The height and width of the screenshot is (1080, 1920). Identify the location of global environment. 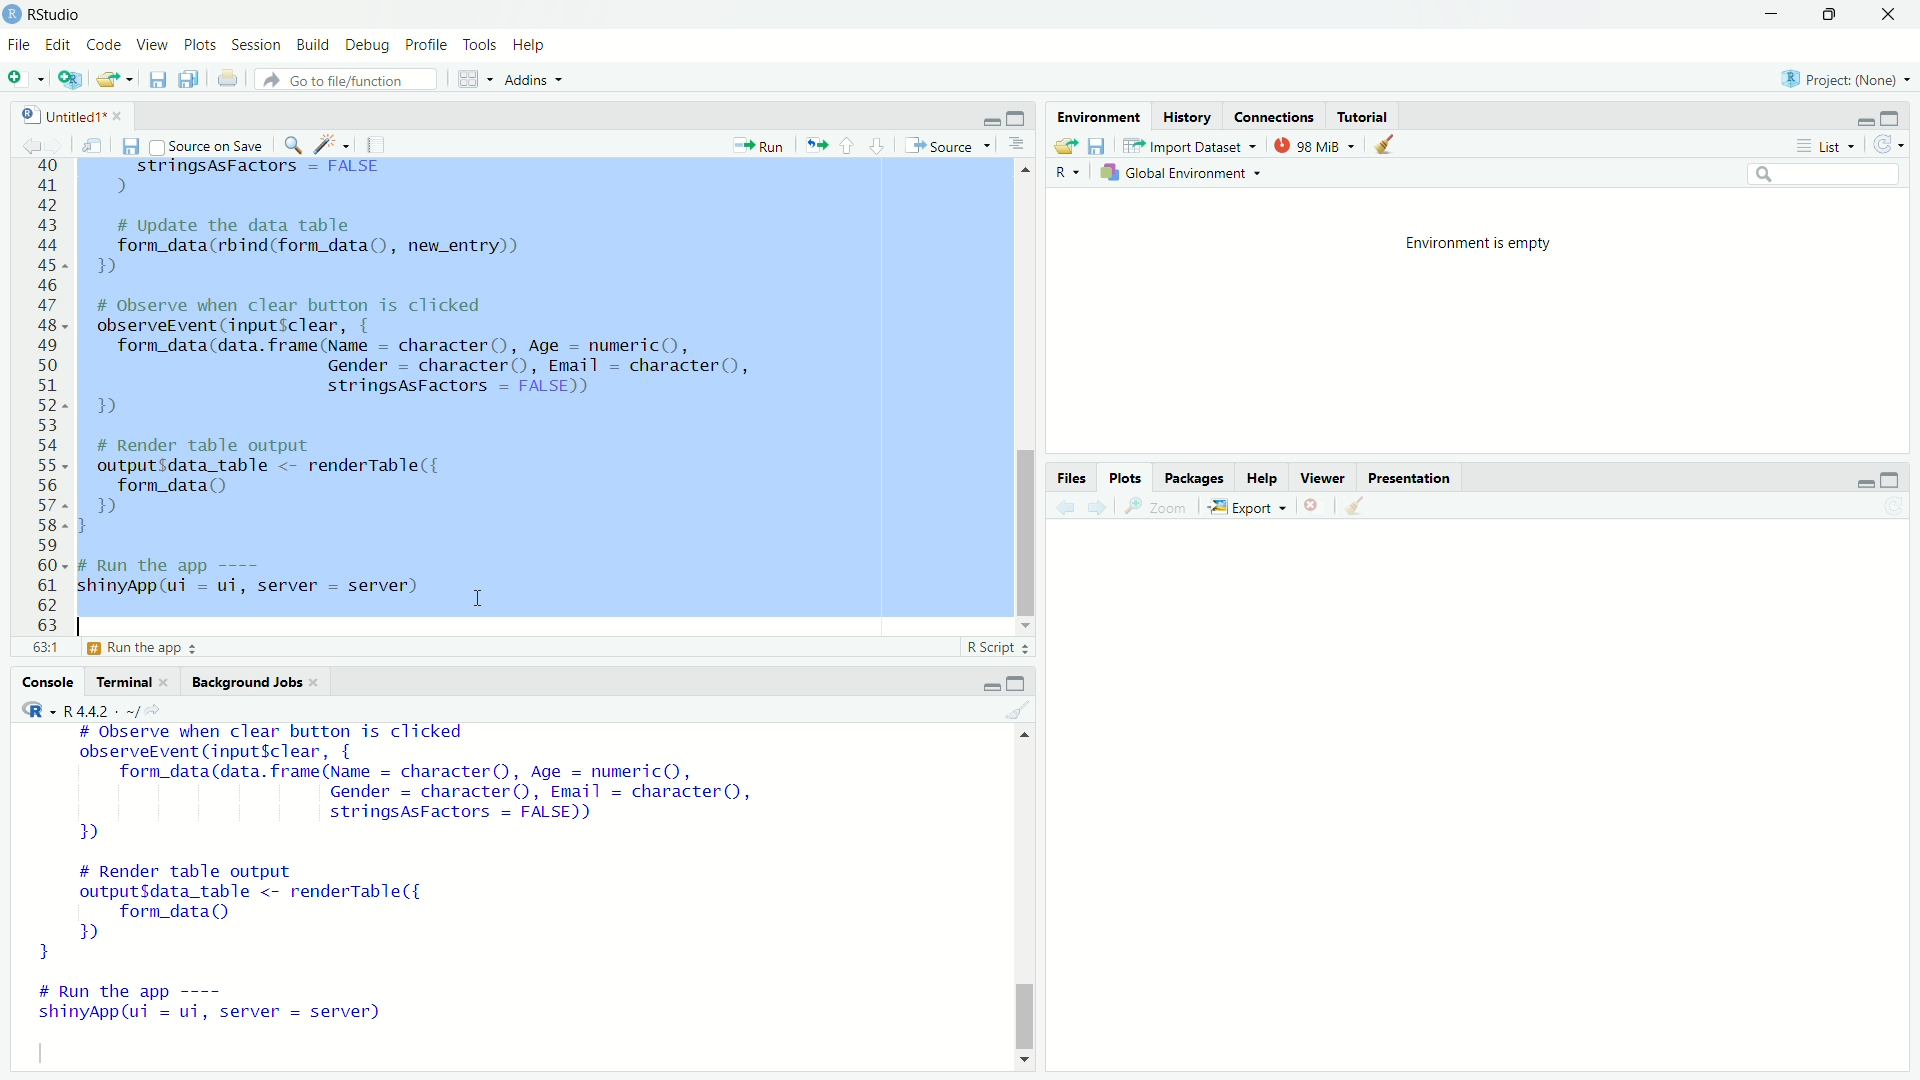
(1186, 174).